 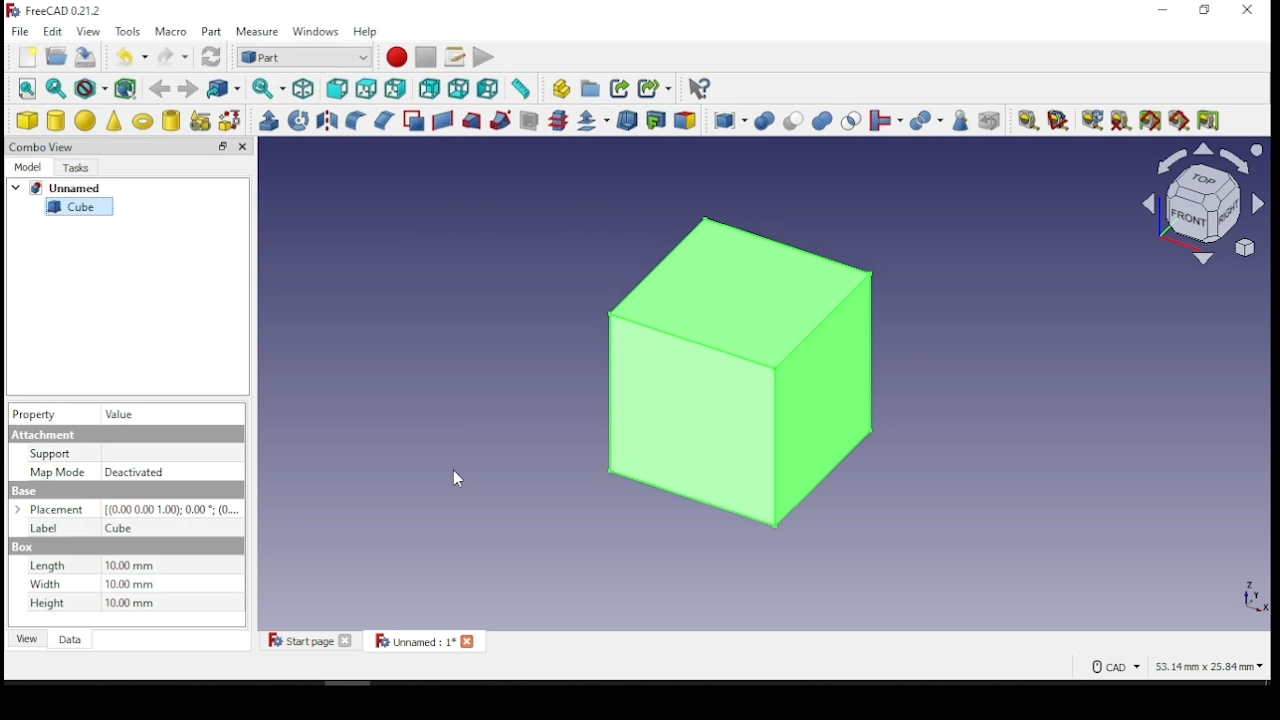 What do you see at coordinates (1205, 11) in the screenshot?
I see `restore` at bounding box center [1205, 11].